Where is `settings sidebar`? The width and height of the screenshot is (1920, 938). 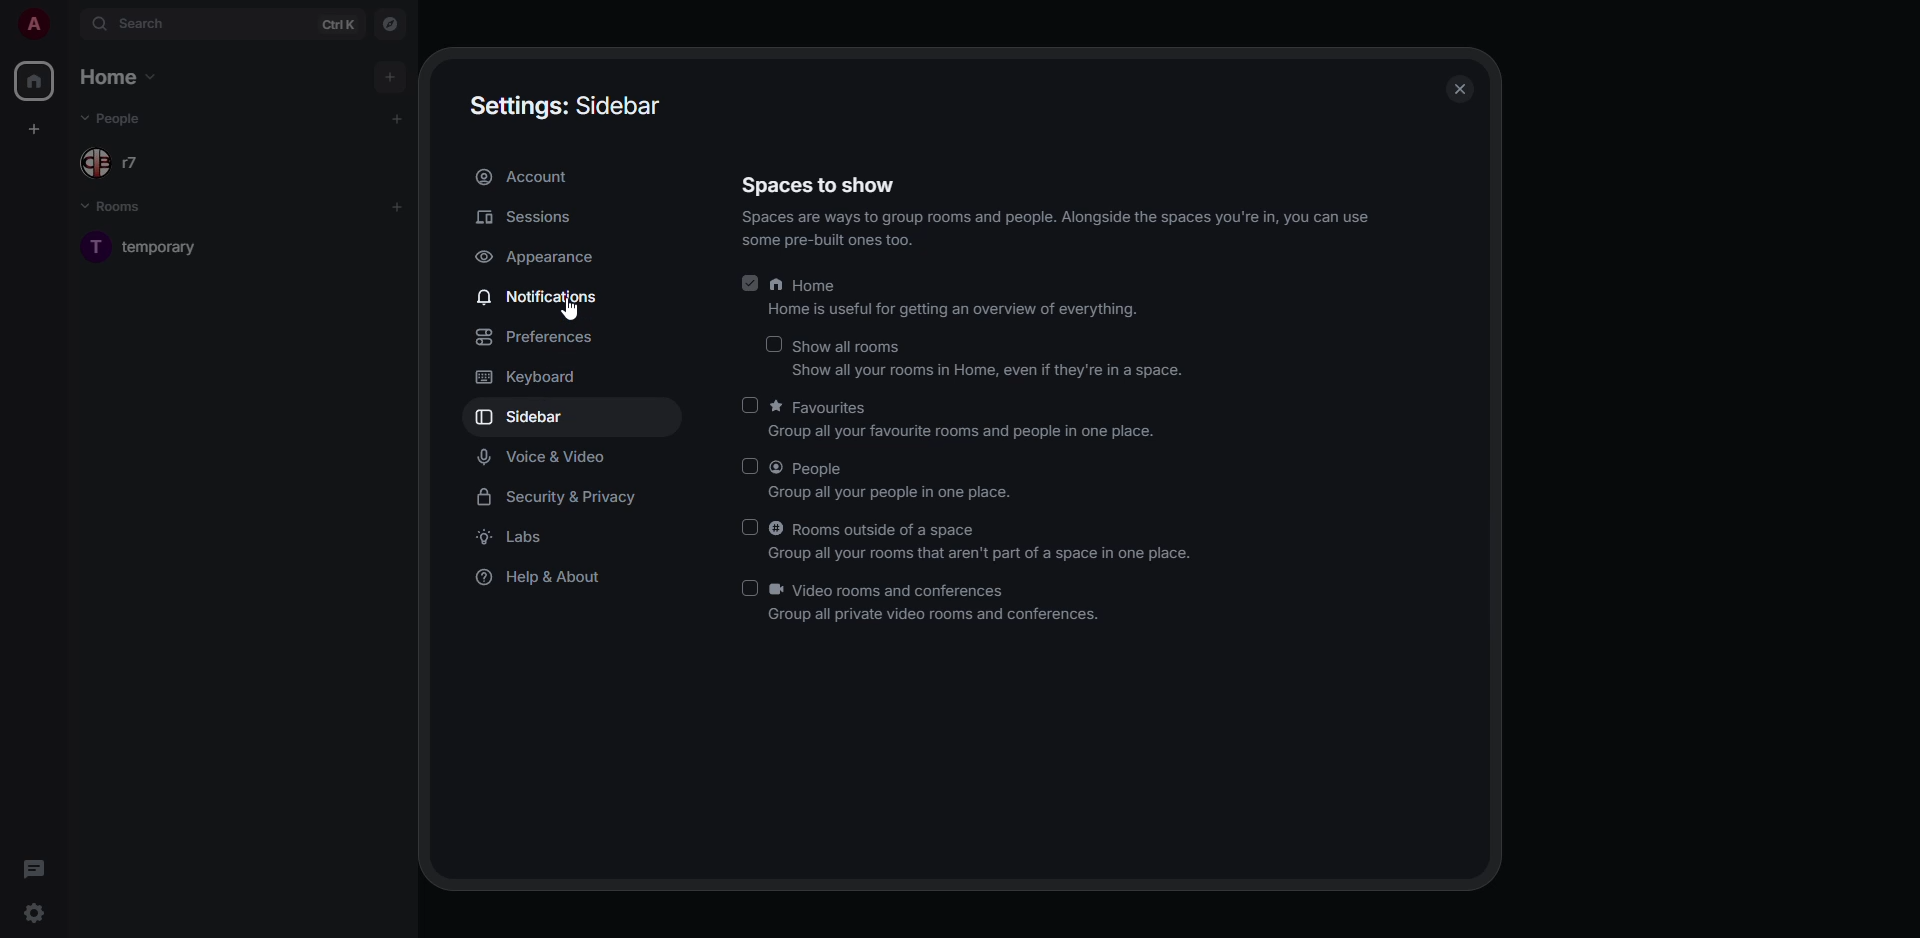
settings sidebar is located at coordinates (571, 107).